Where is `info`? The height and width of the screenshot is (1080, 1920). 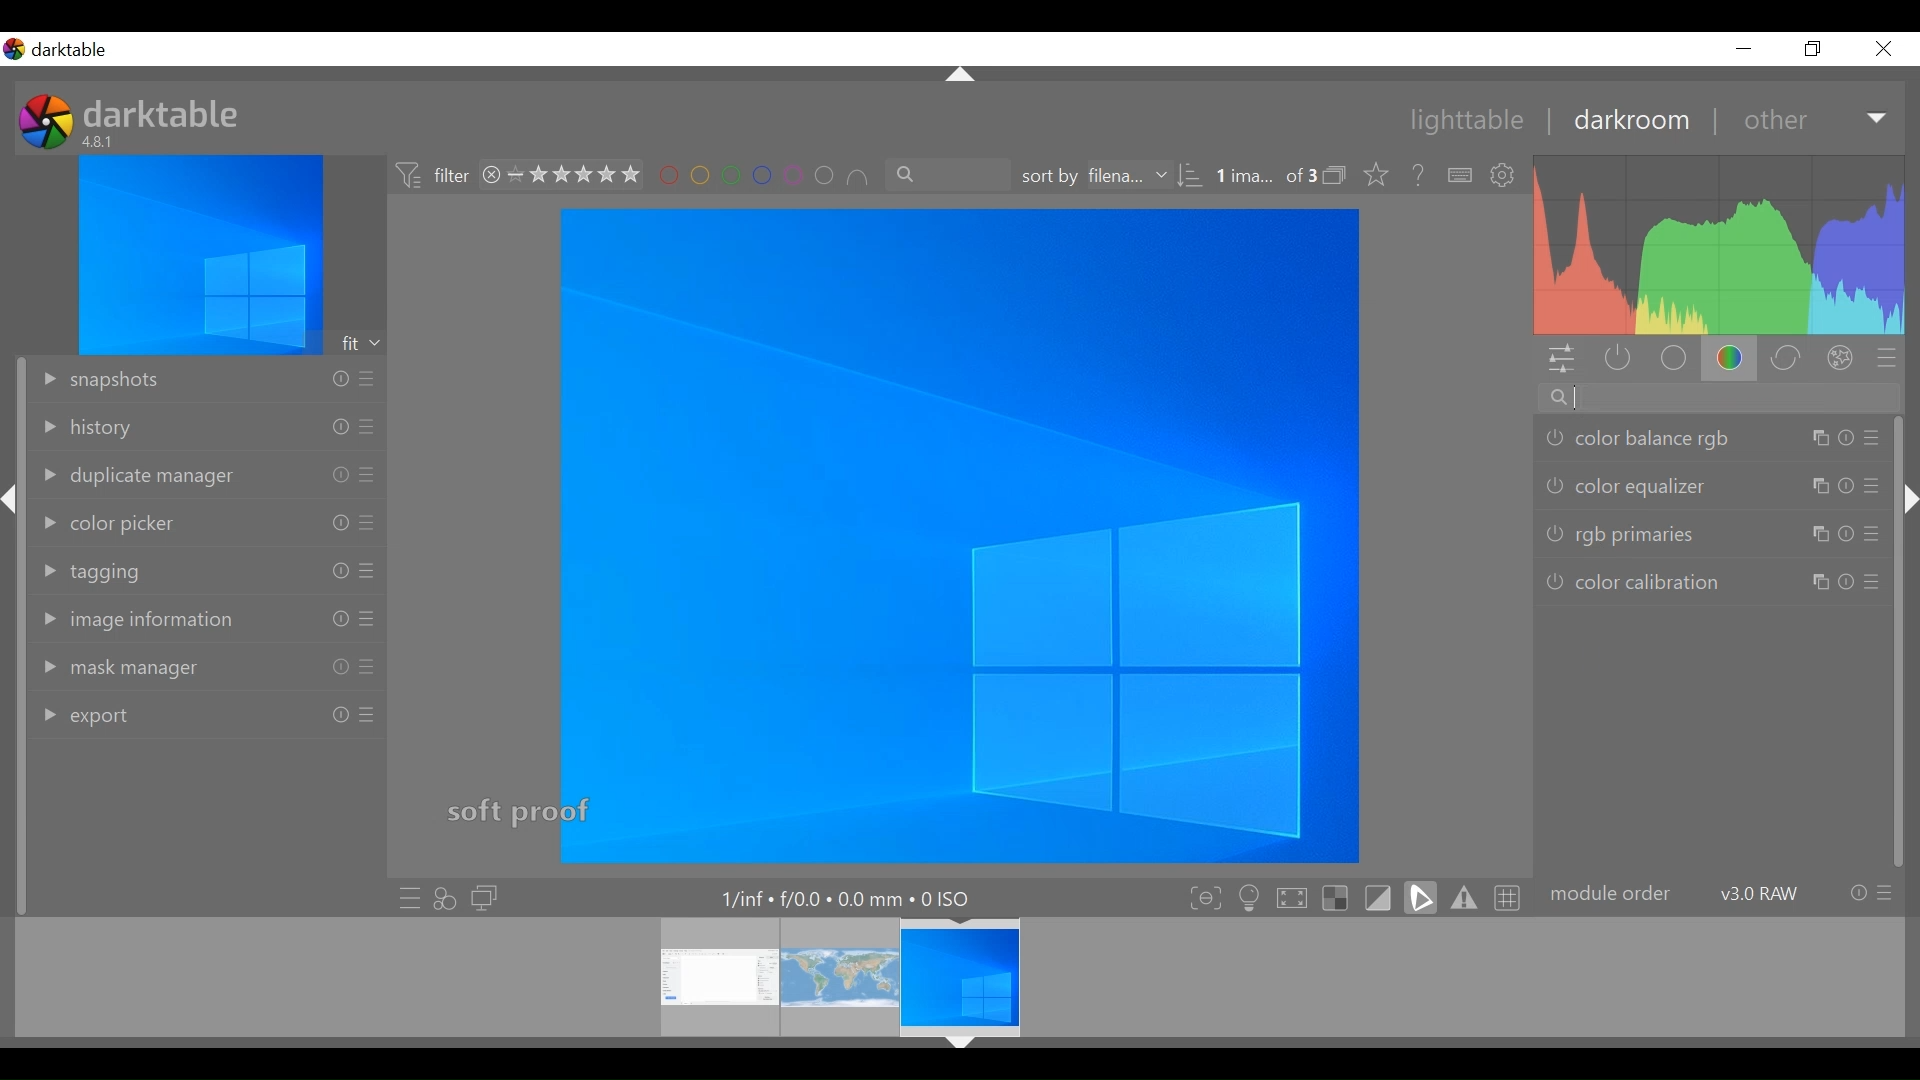
info is located at coordinates (1844, 535).